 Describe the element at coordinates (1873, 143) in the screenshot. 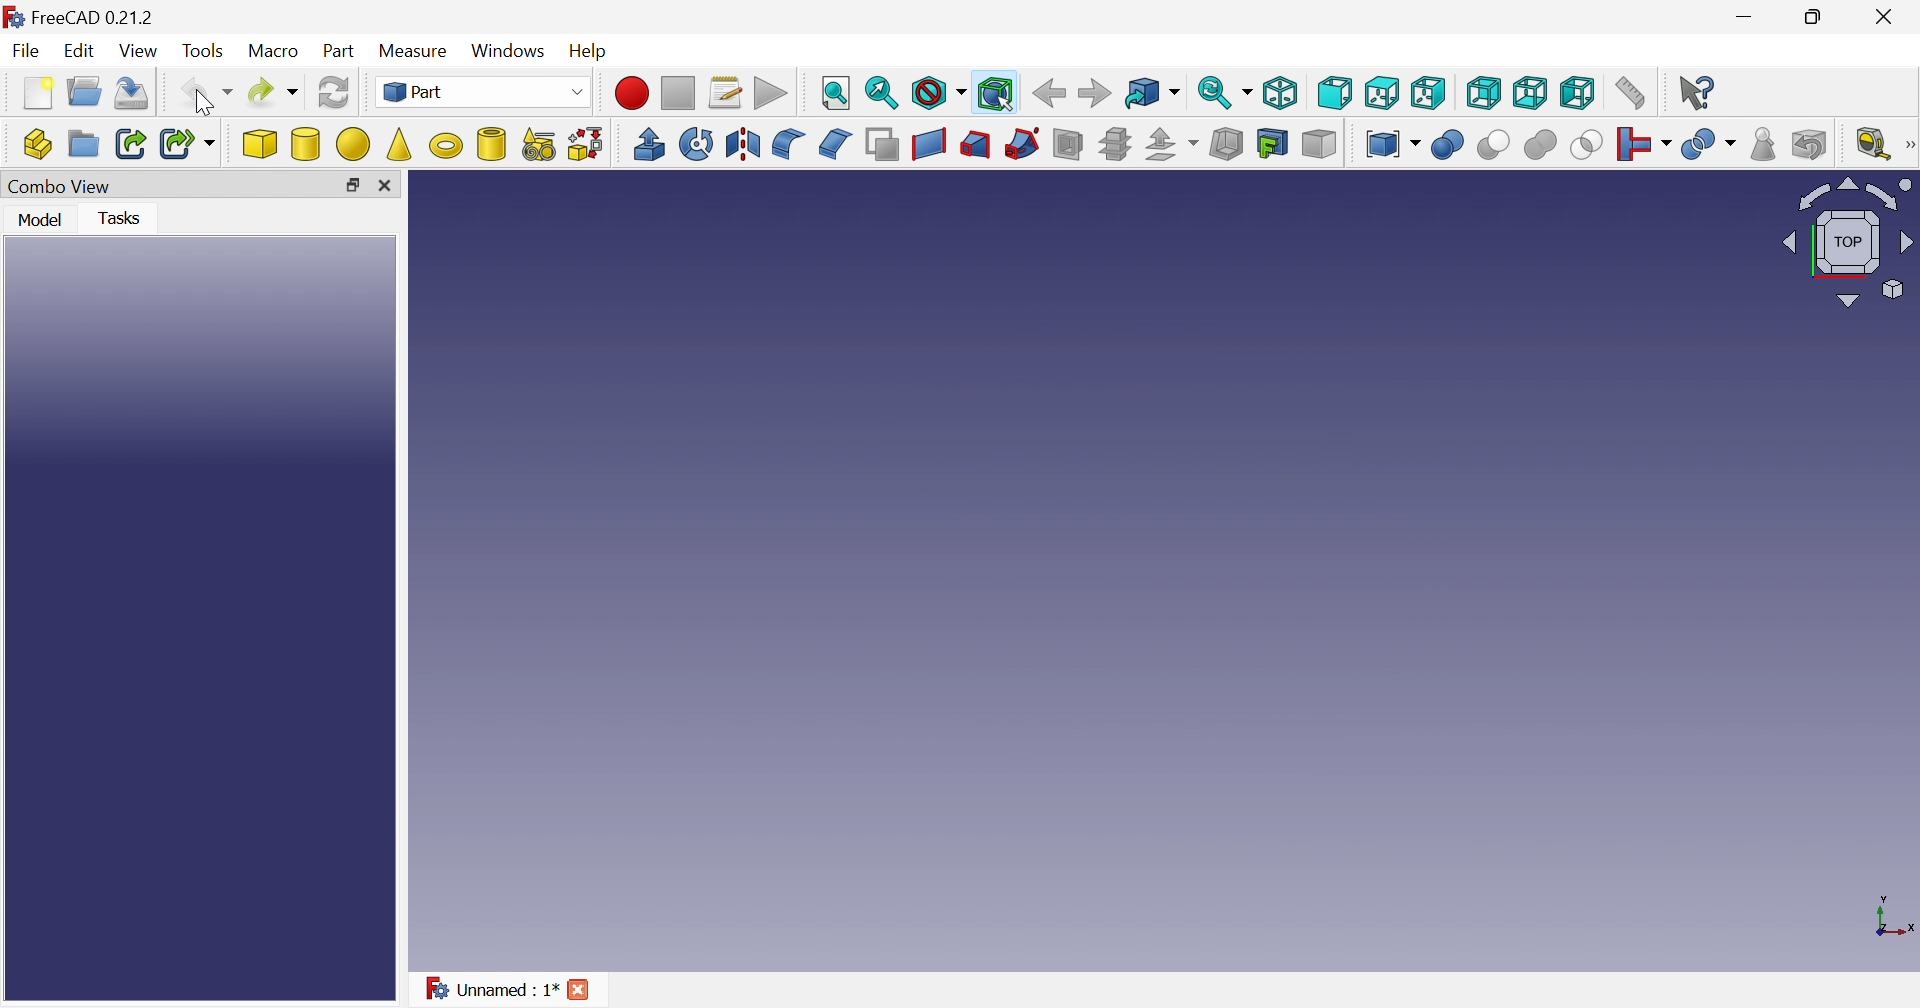

I see `Measure liner` at that location.